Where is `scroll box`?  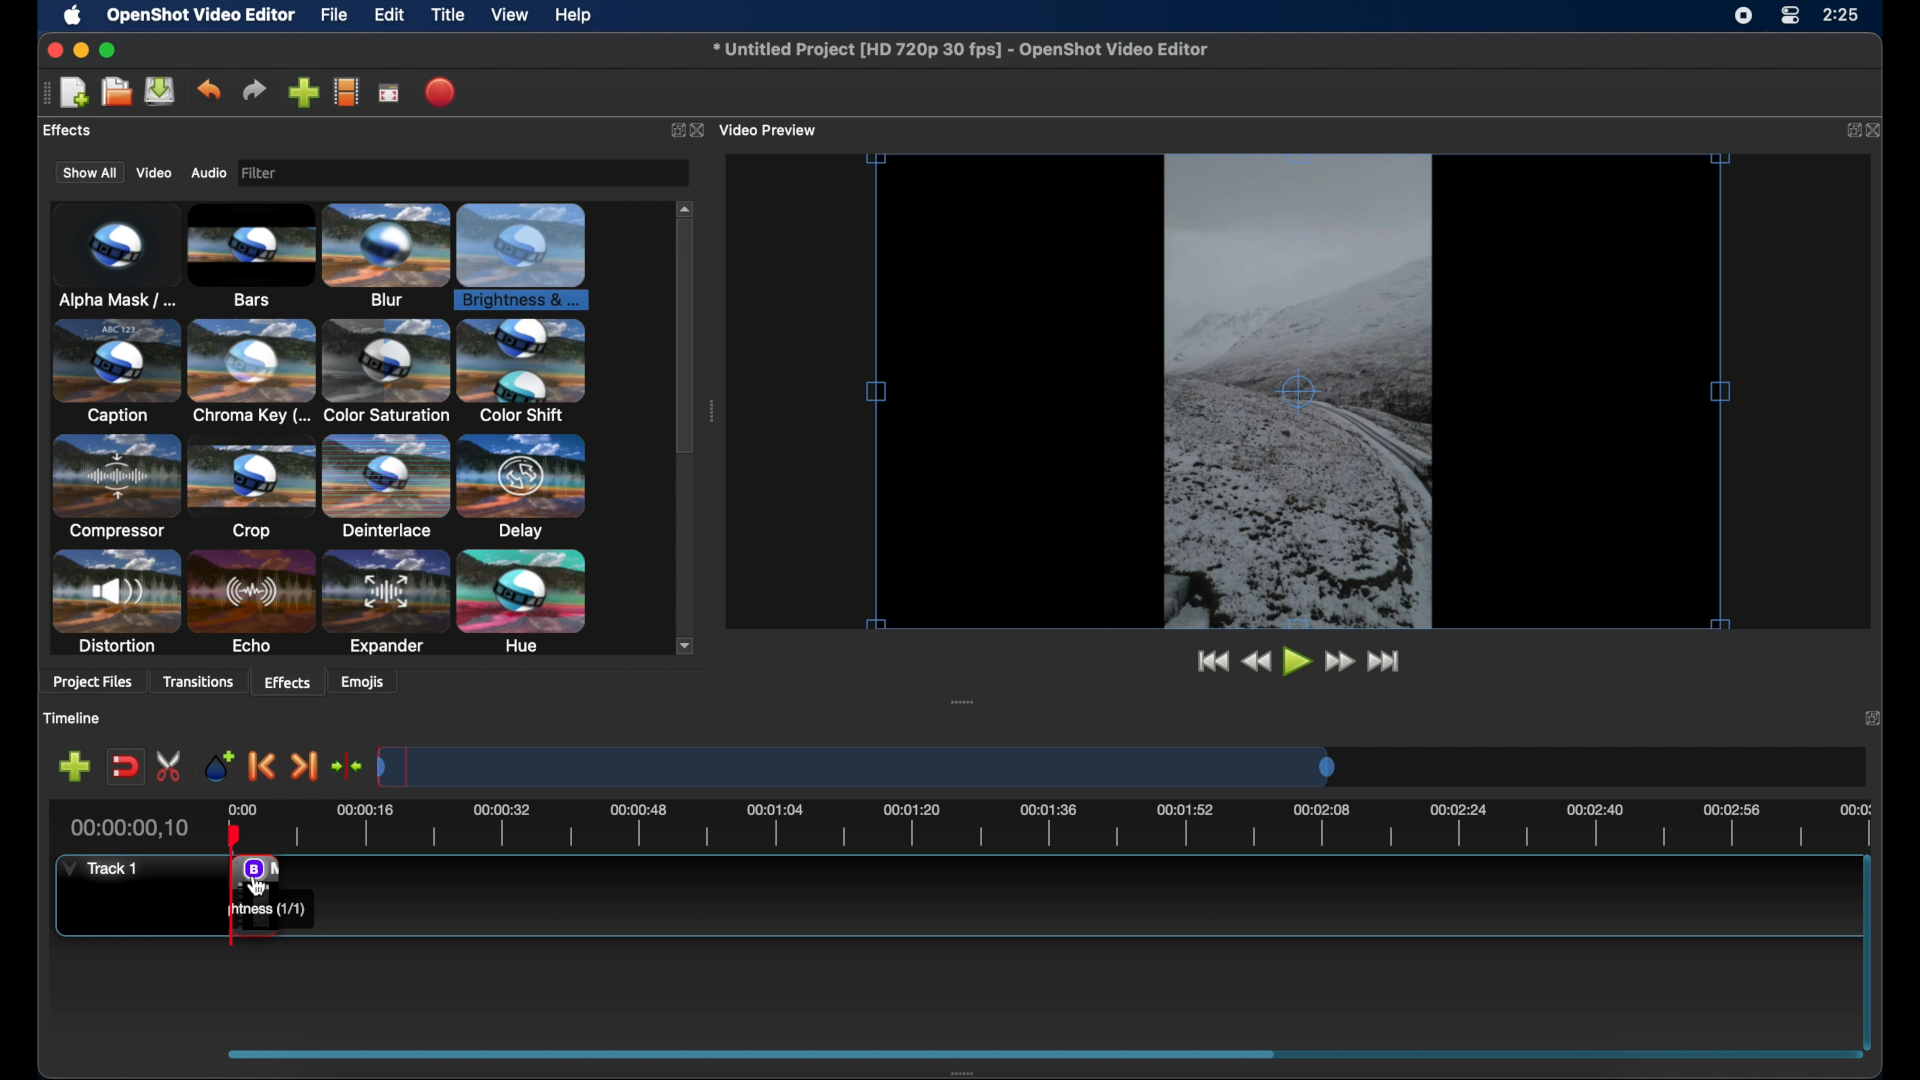
scroll box is located at coordinates (754, 1053).